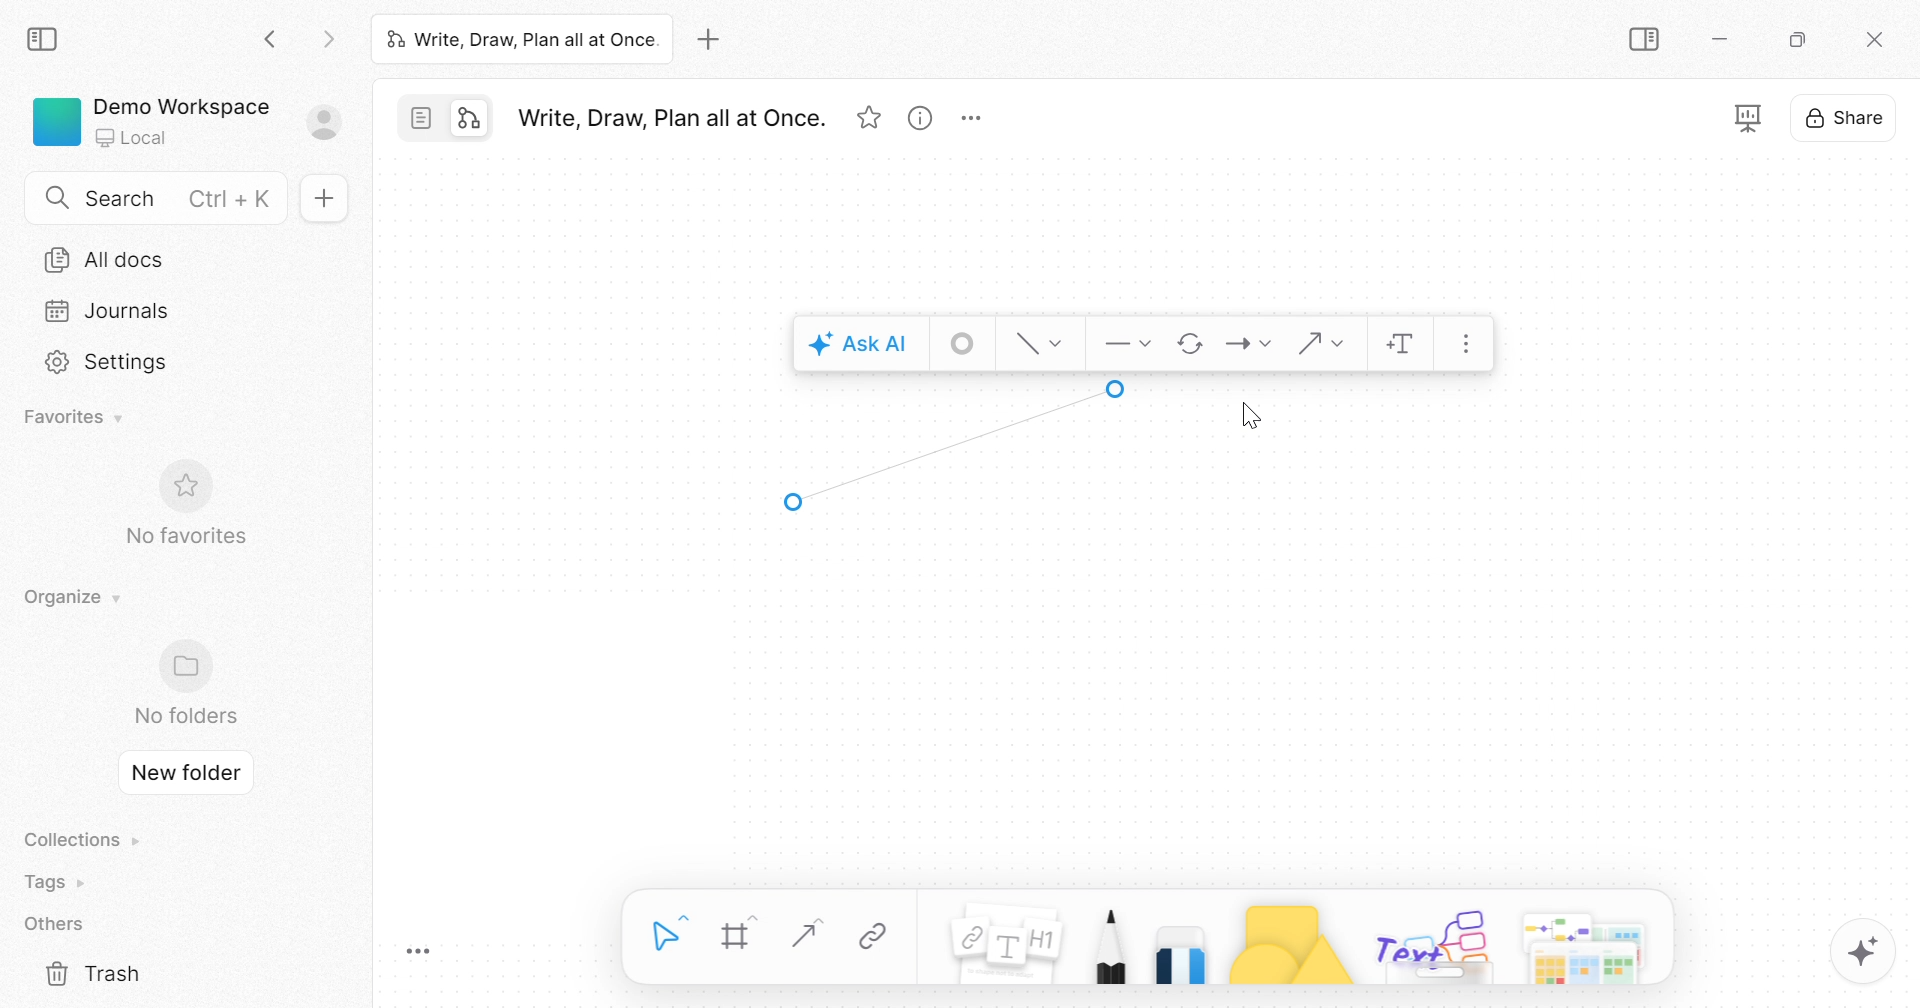 This screenshot has height=1008, width=1920. What do you see at coordinates (870, 119) in the screenshot?
I see `Favorites` at bounding box center [870, 119].